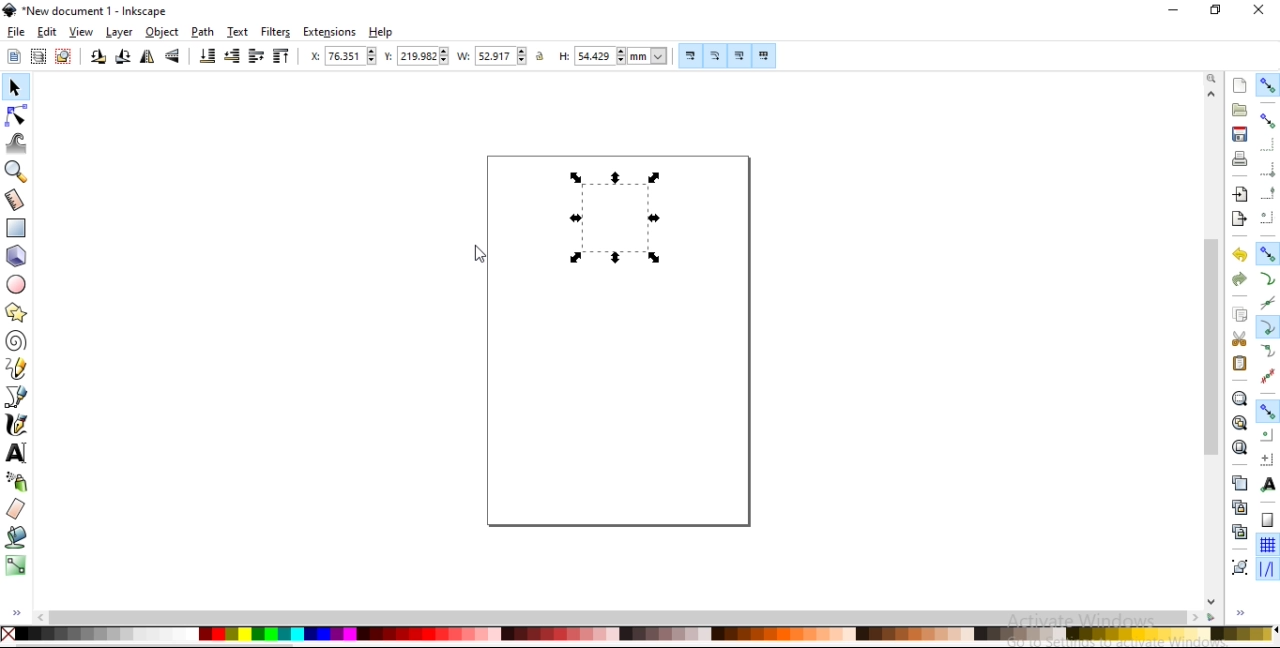 The width and height of the screenshot is (1280, 648). I want to click on flip vertical, so click(172, 58).